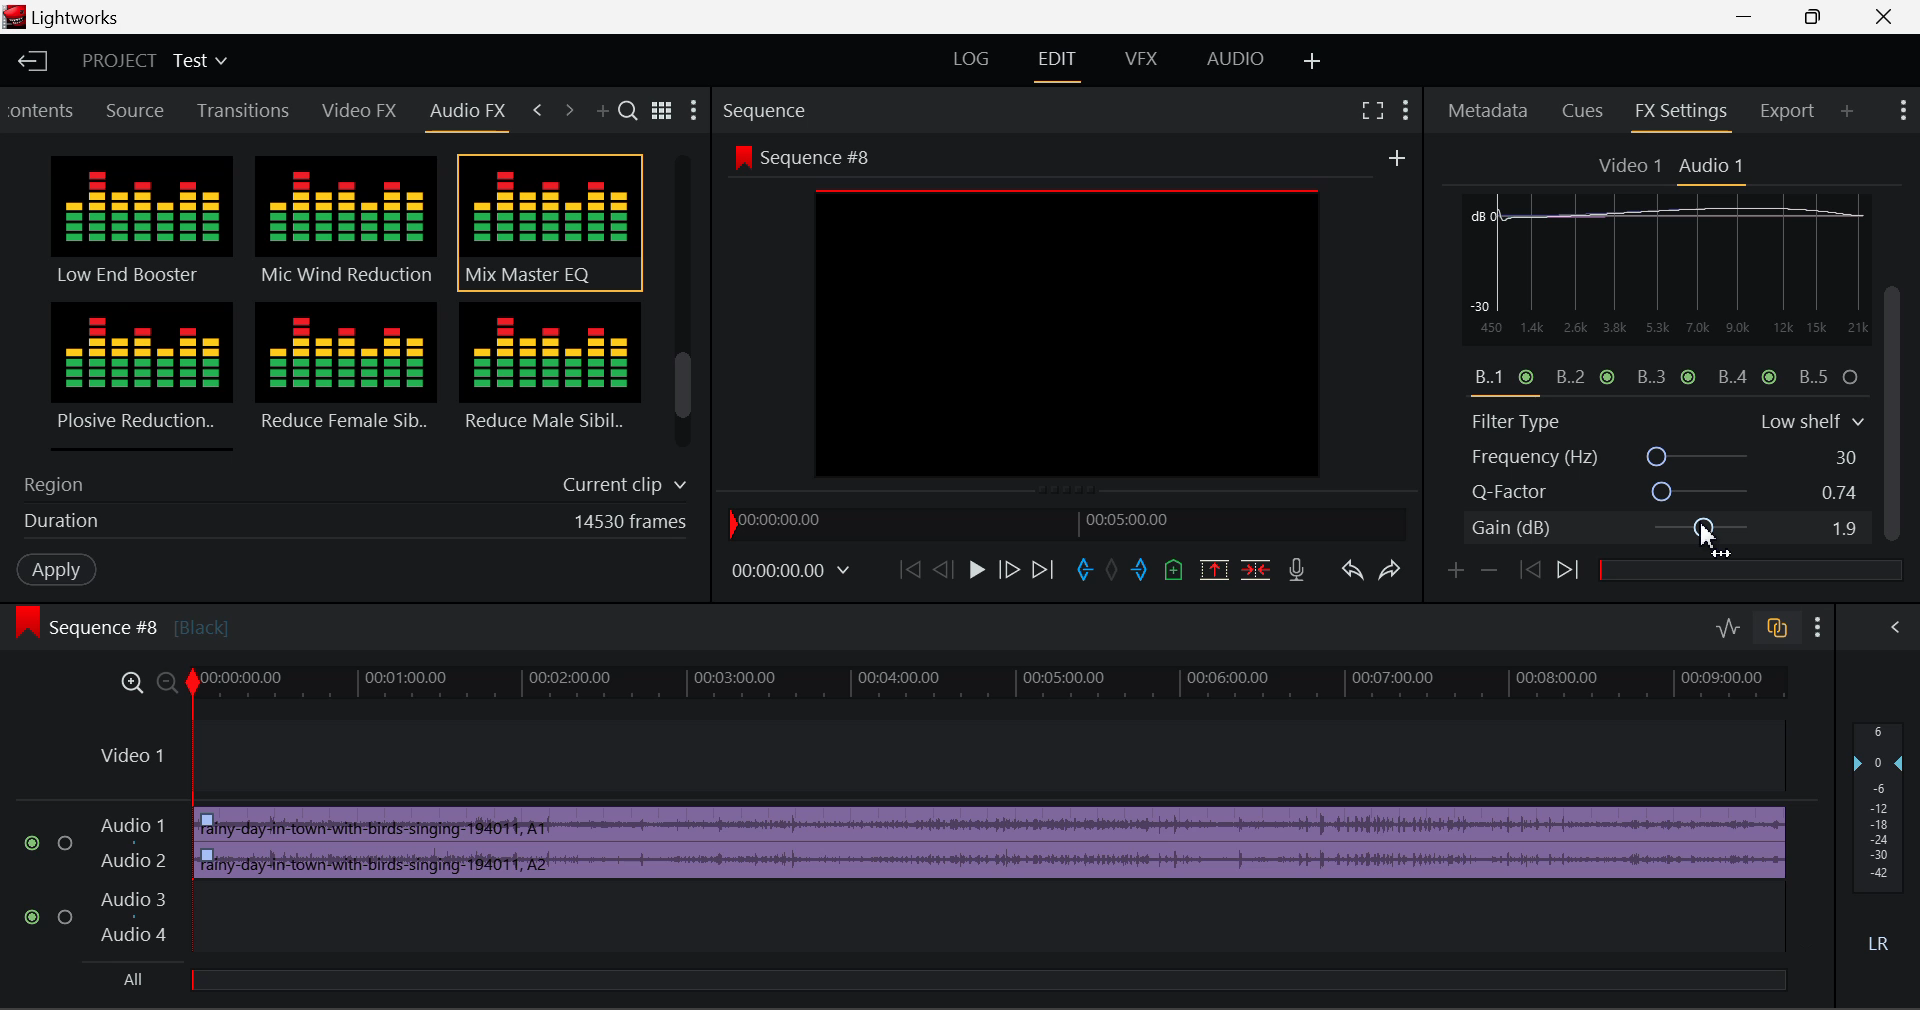  Describe the element at coordinates (1668, 493) in the screenshot. I see `Q-Factor` at that location.